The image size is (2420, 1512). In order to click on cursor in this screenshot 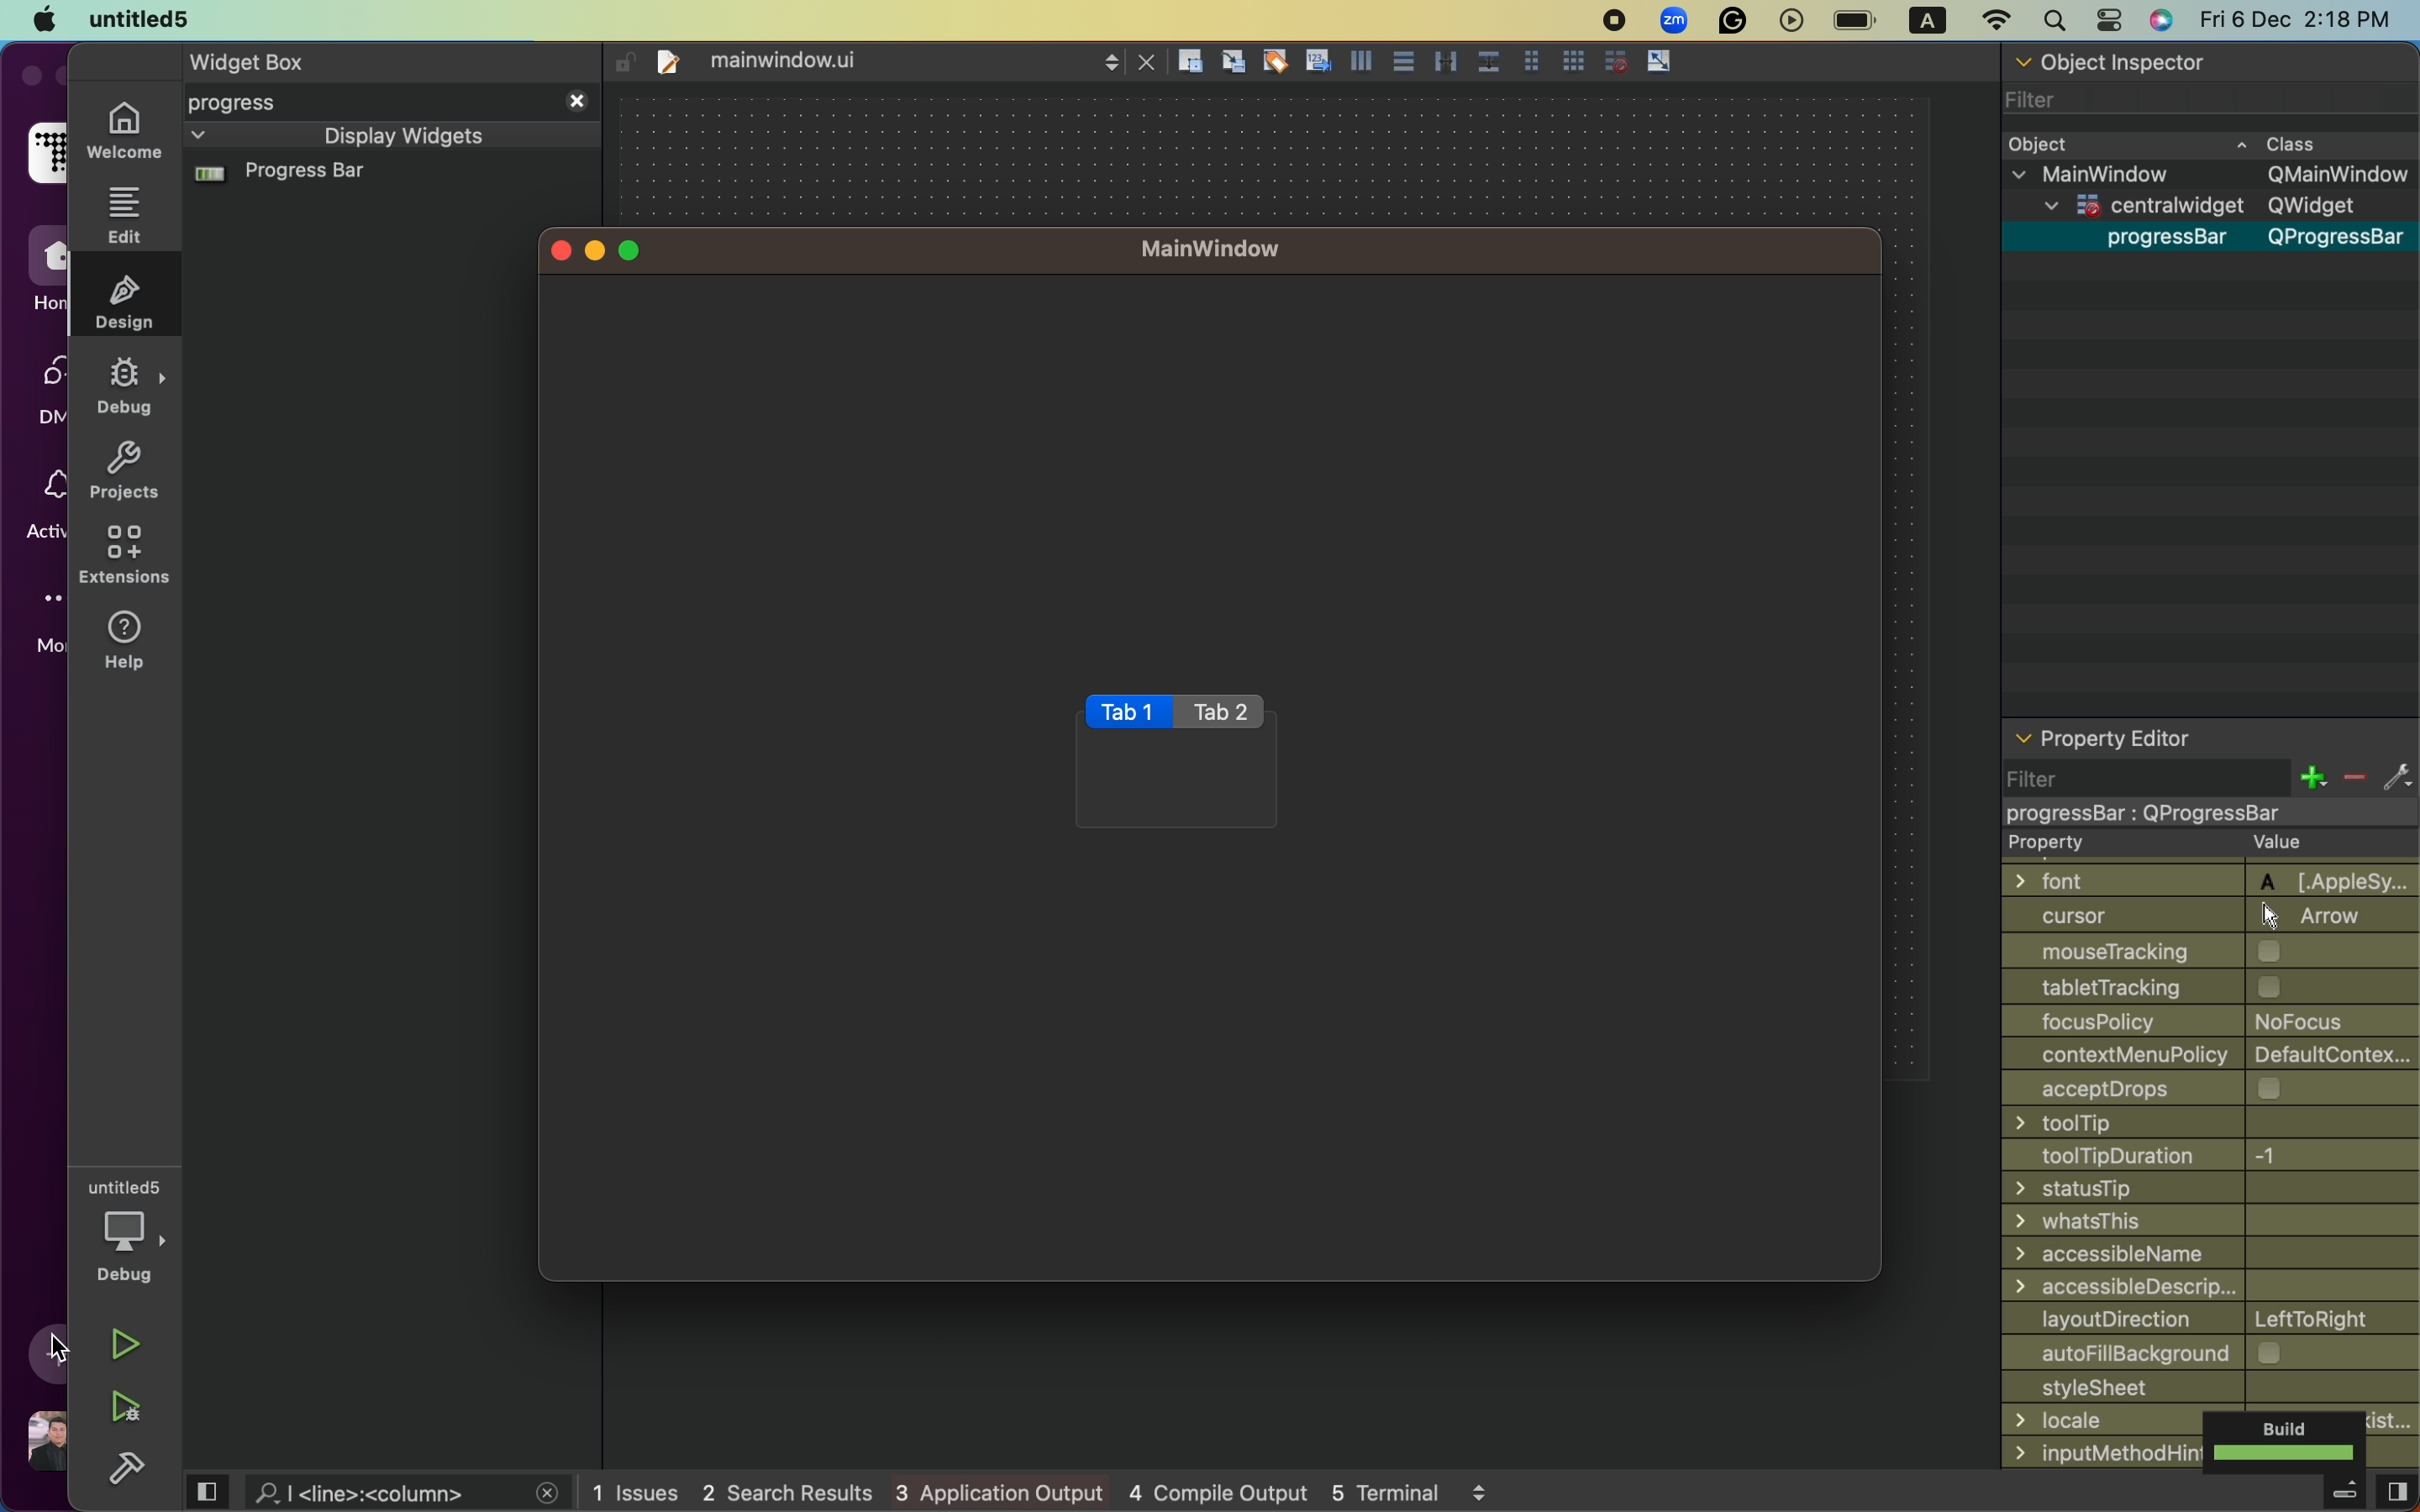, I will do `click(63, 1347)`.